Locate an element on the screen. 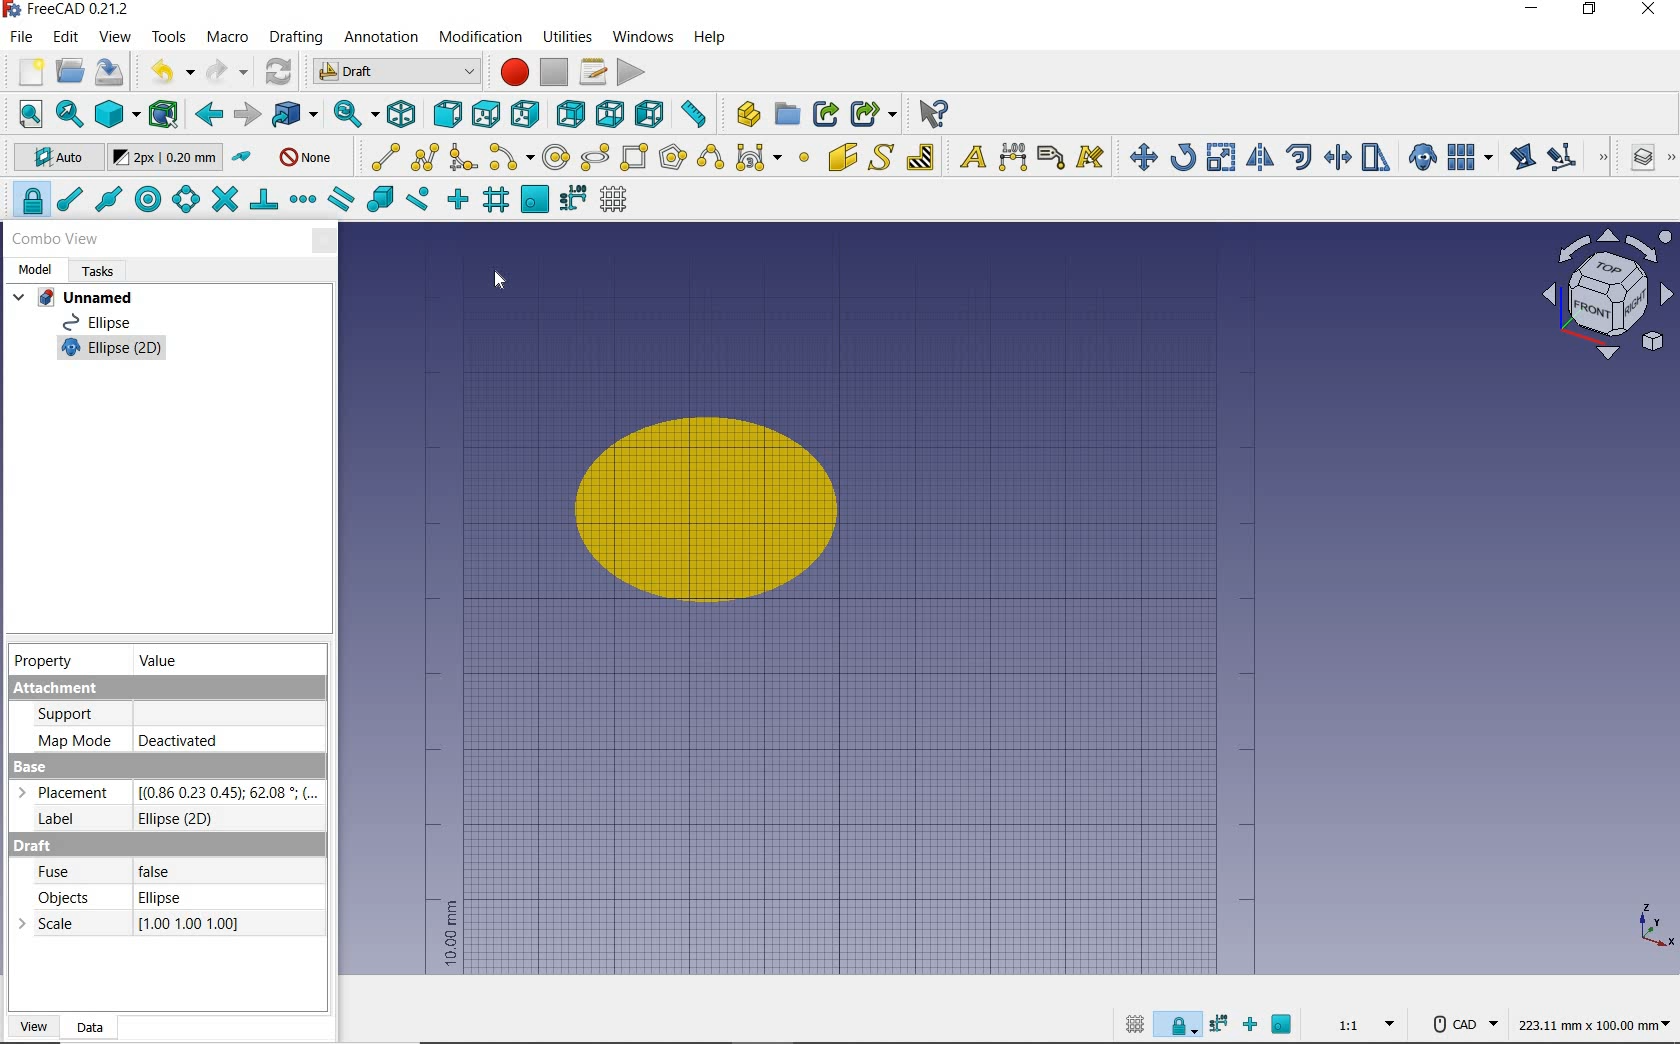 The width and height of the screenshot is (1680, 1044). array tools is located at coordinates (1470, 156).